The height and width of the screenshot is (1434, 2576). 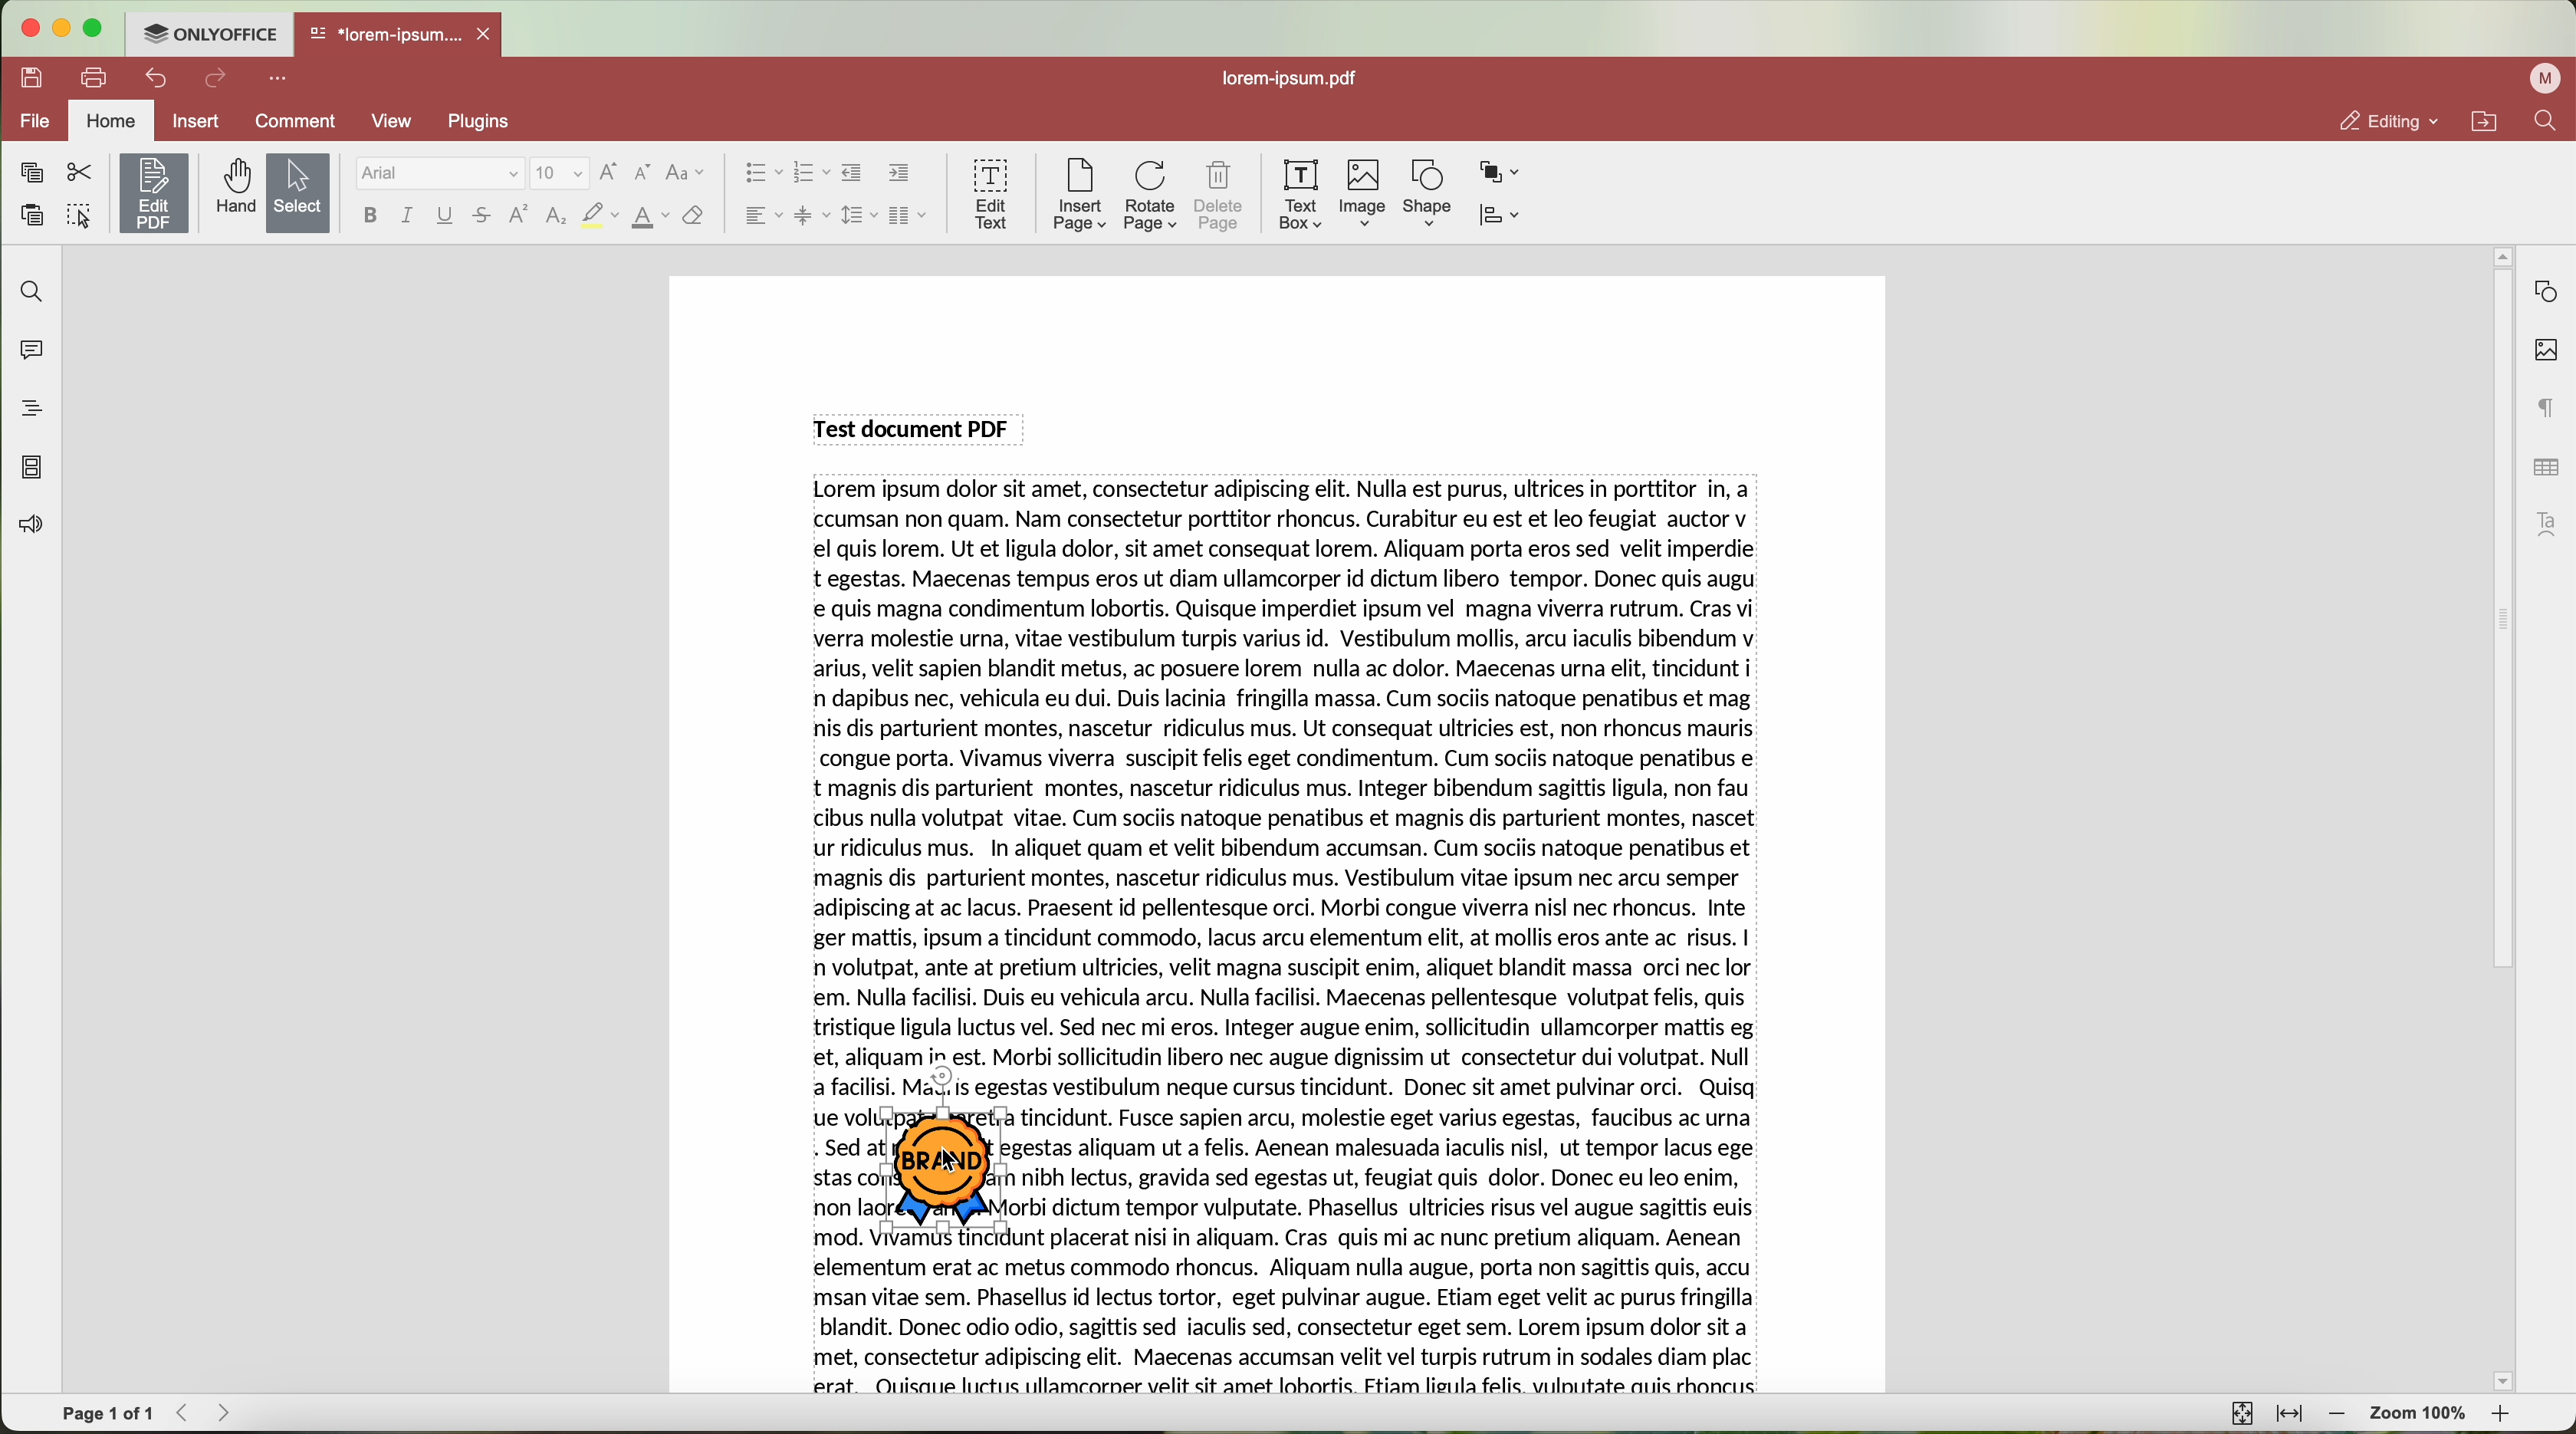 I want to click on Forward, so click(x=231, y=1412).